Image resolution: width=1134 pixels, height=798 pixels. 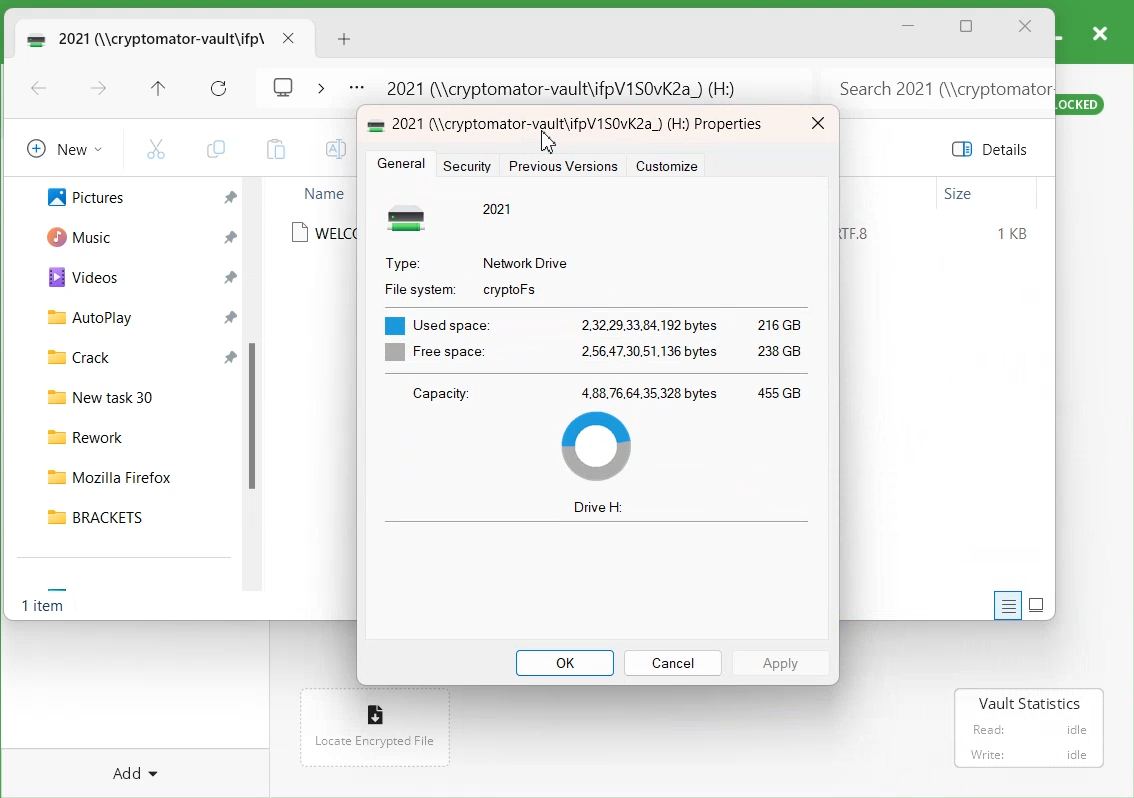 I want to click on Pin a file, so click(x=231, y=198).